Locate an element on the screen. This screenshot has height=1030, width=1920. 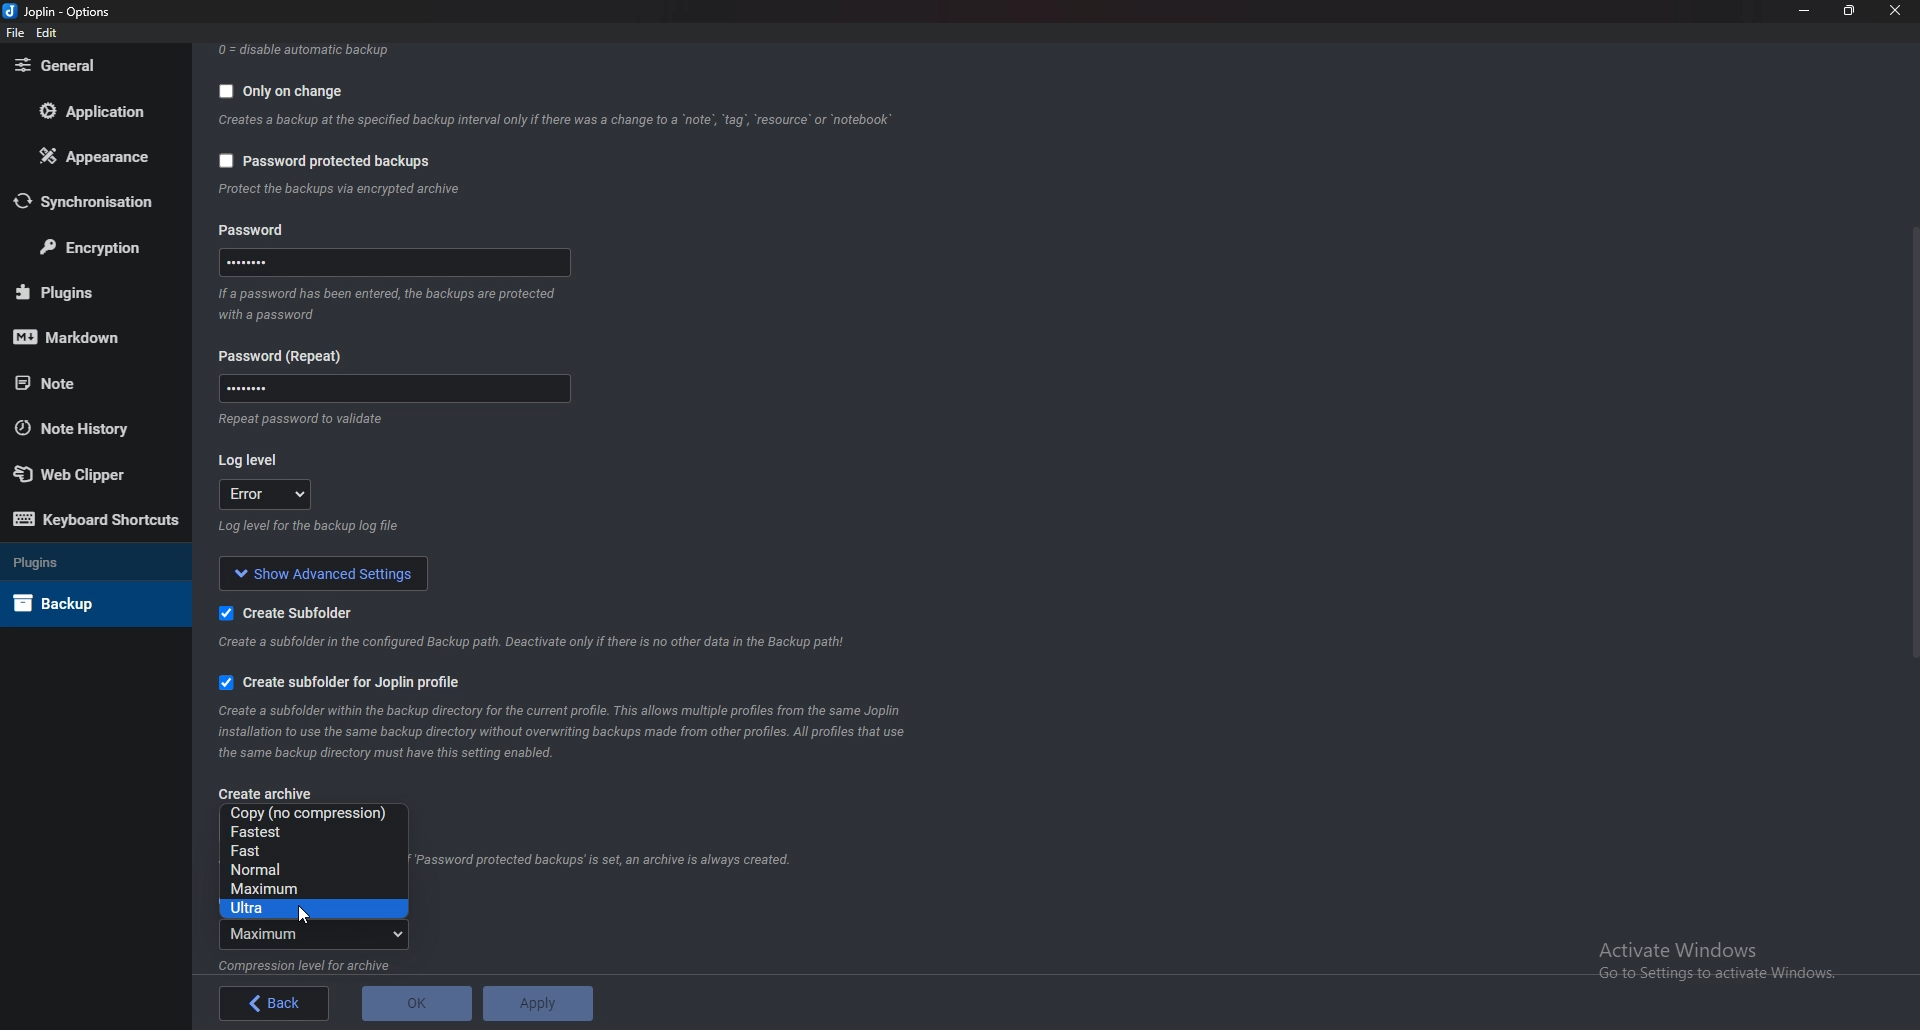
close is located at coordinates (1893, 11).